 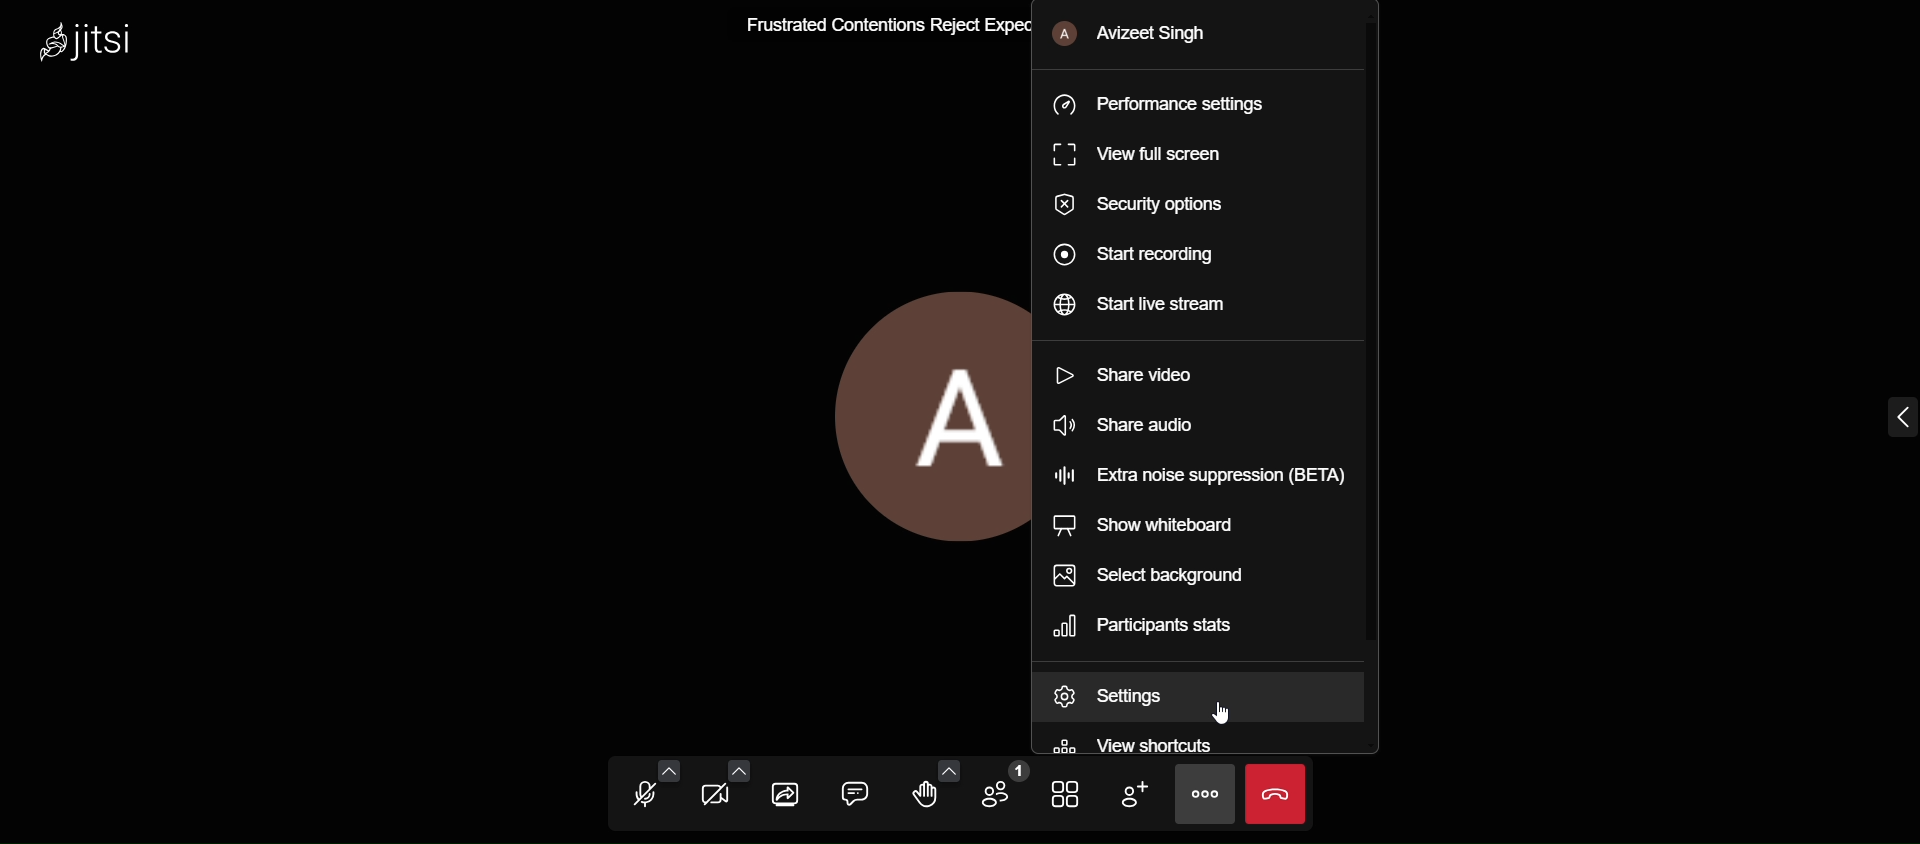 What do you see at coordinates (1149, 626) in the screenshot?
I see `participants stats` at bounding box center [1149, 626].